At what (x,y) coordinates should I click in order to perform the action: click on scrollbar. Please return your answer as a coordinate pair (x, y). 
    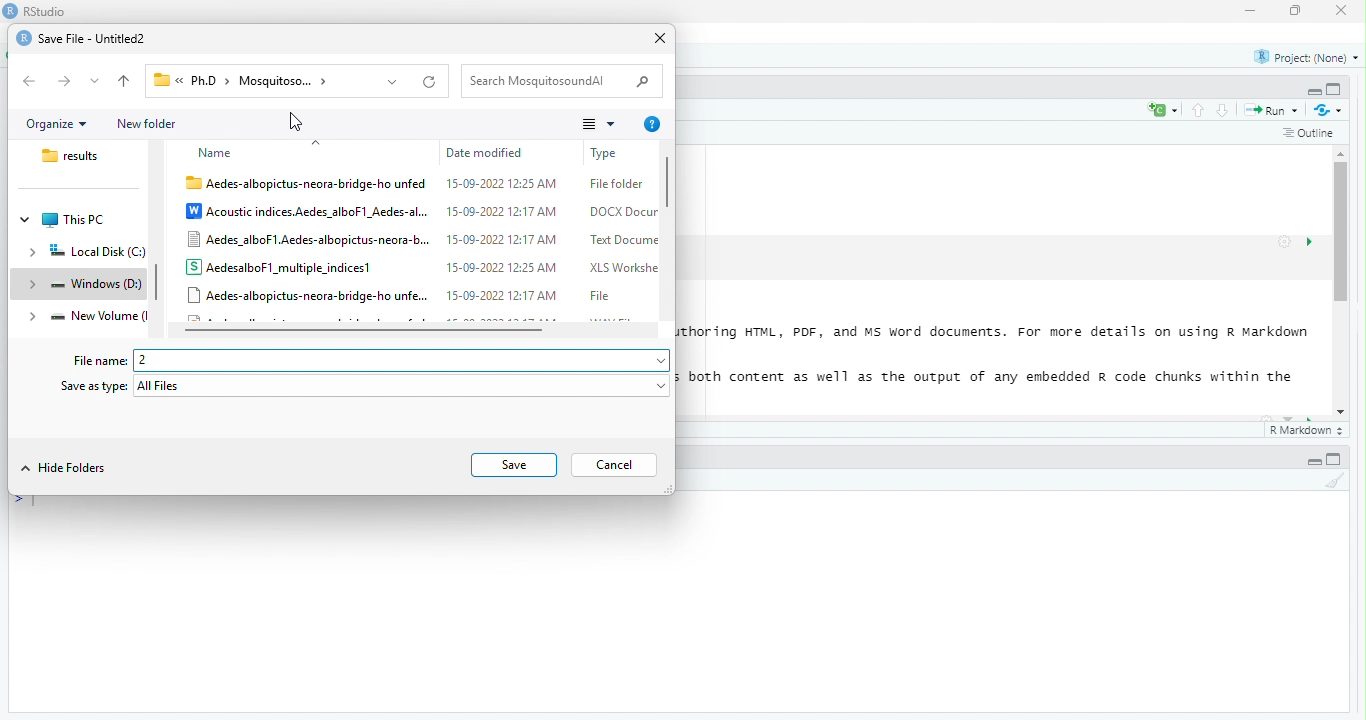
    Looking at the image, I should click on (414, 330).